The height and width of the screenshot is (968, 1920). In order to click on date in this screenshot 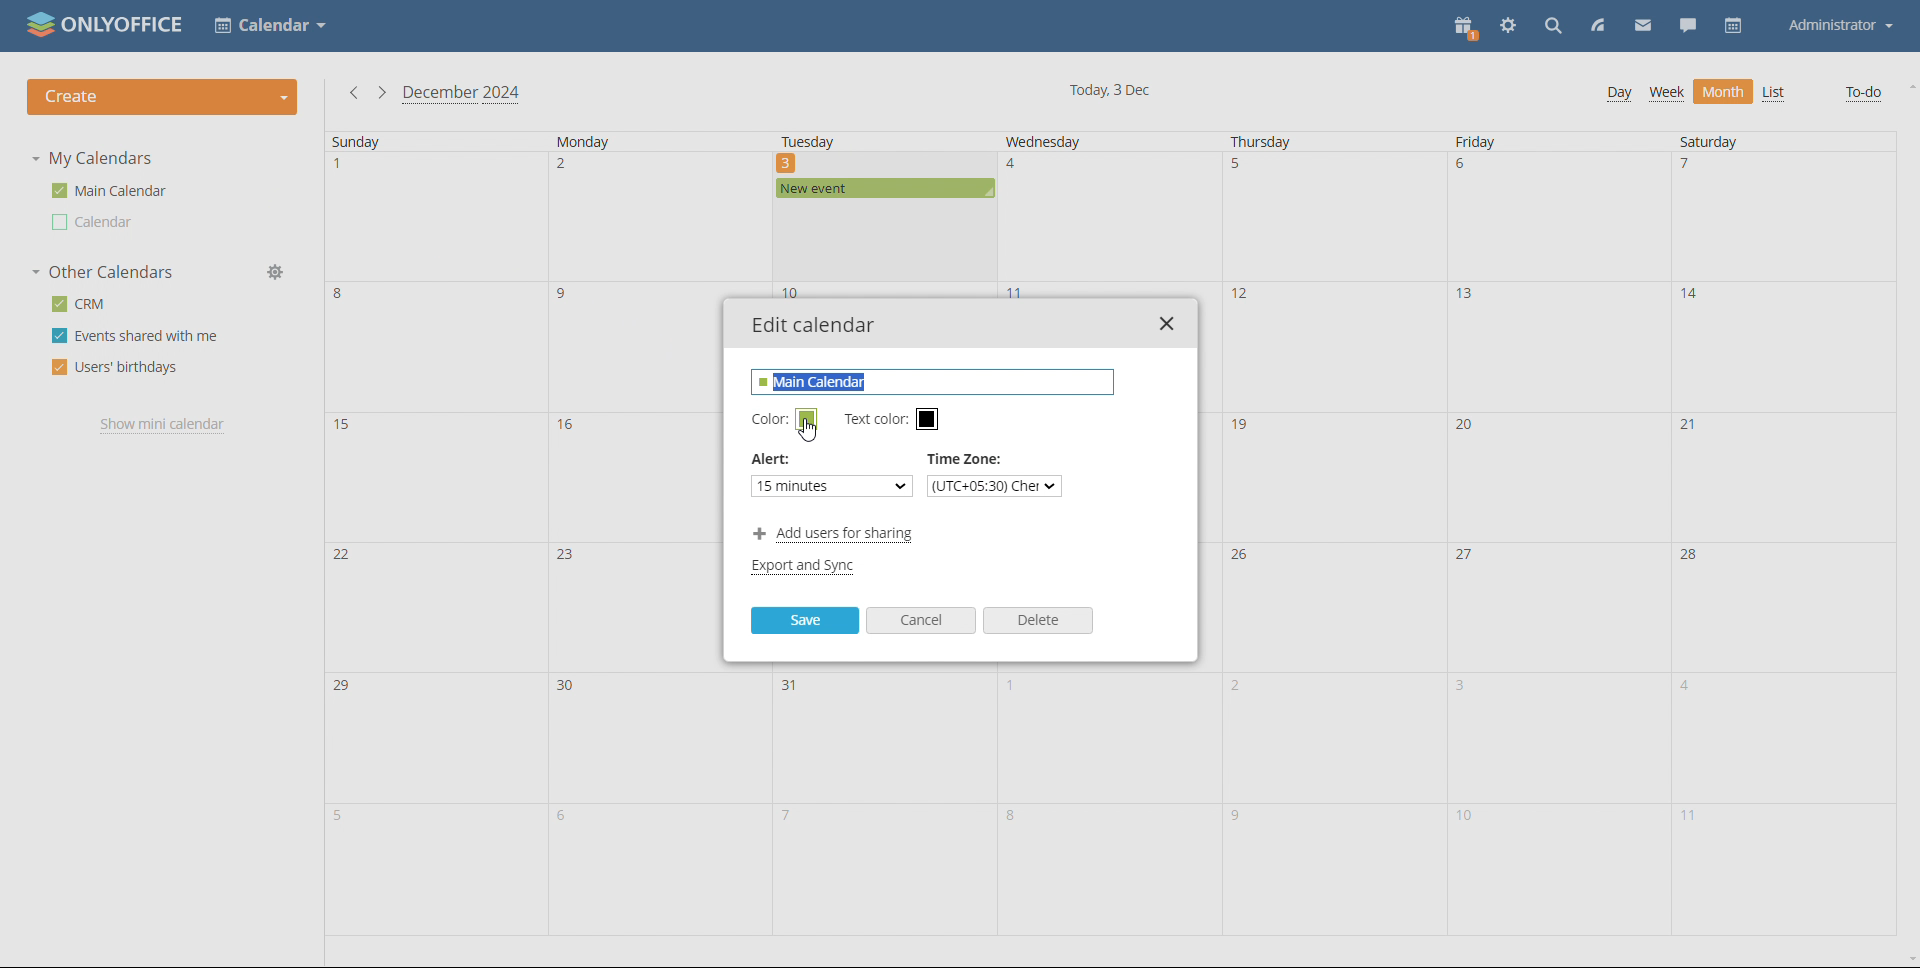, I will do `click(1334, 479)`.